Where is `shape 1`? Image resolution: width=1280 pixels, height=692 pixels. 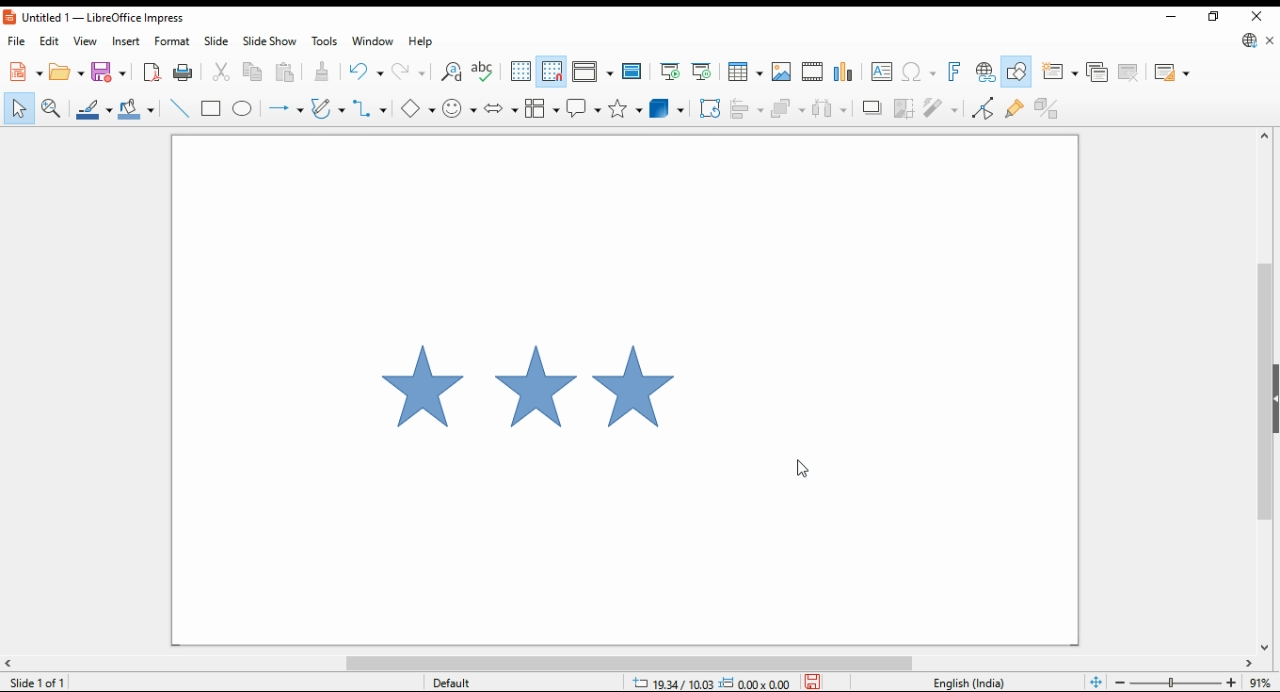 shape 1 is located at coordinates (413, 390).